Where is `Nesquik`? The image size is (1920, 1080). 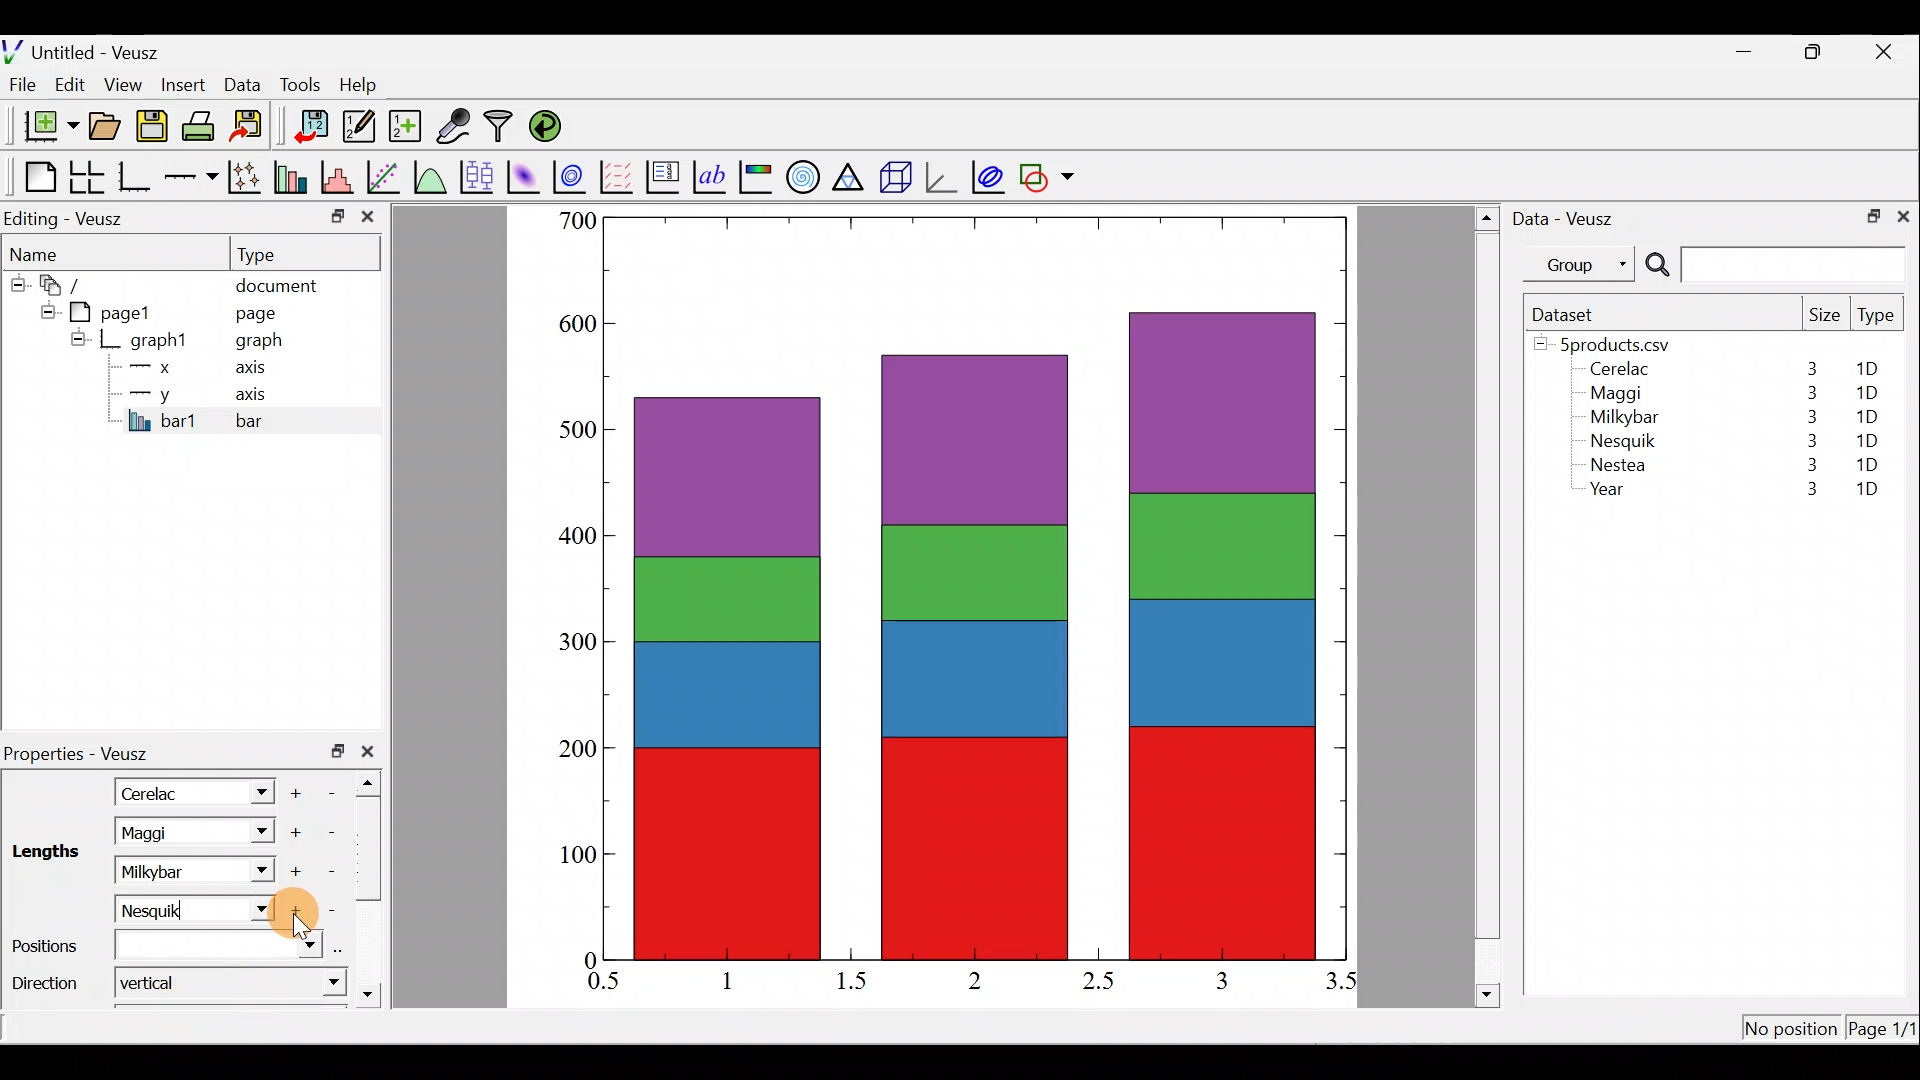 Nesquik is located at coordinates (1620, 441).